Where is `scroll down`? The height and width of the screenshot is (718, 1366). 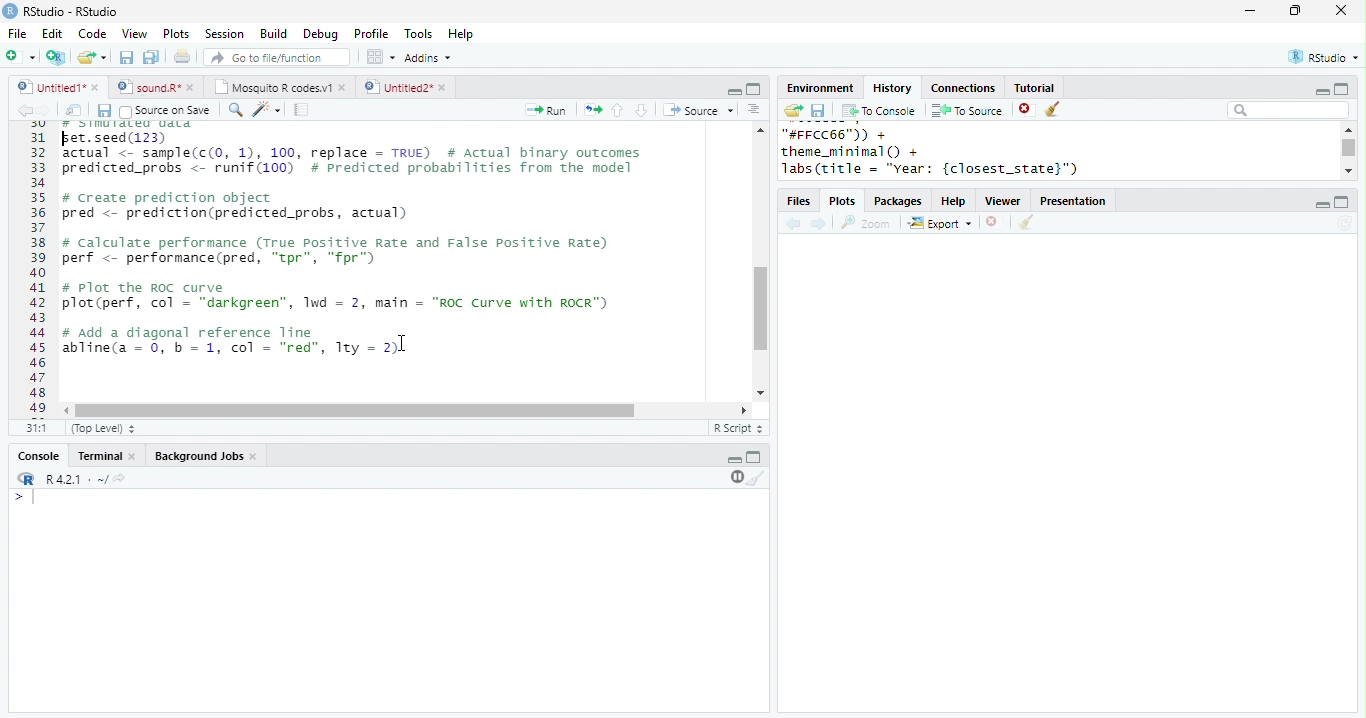
scroll down is located at coordinates (759, 393).